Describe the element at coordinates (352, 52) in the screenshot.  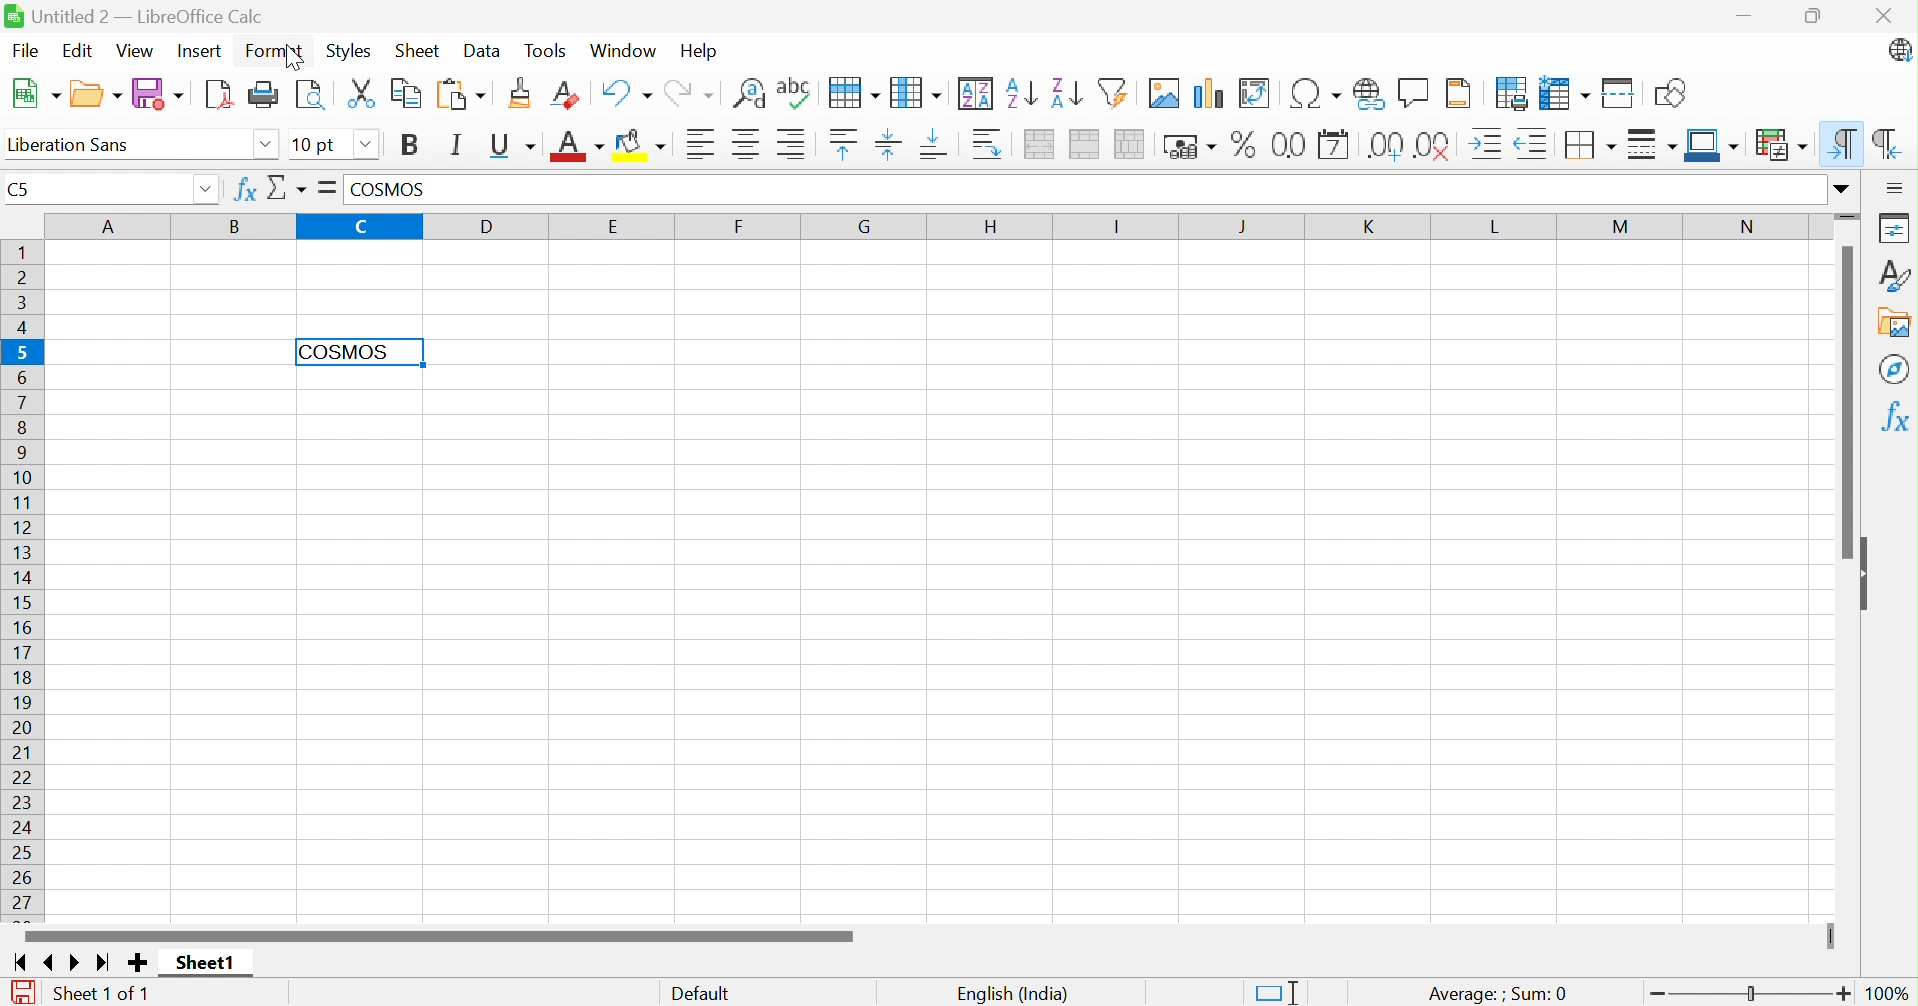
I see `Styles` at that location.